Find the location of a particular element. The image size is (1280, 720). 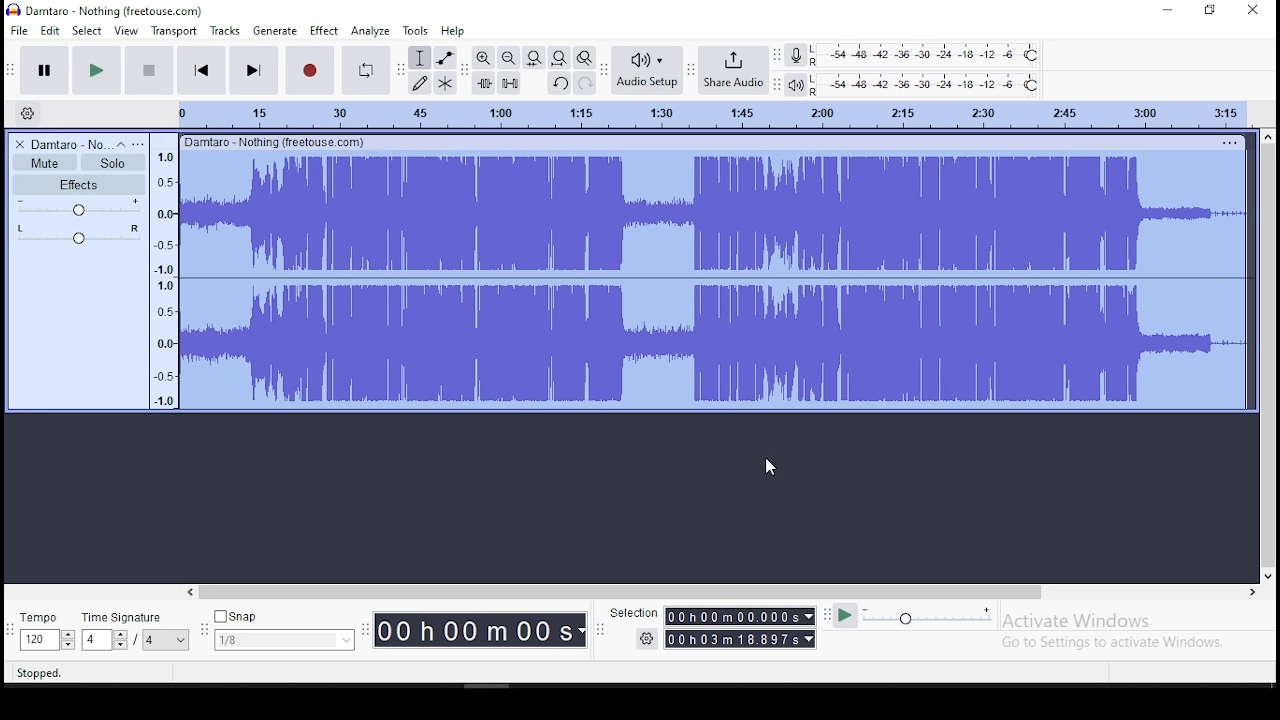

track time is located at coordinates (711, 112).